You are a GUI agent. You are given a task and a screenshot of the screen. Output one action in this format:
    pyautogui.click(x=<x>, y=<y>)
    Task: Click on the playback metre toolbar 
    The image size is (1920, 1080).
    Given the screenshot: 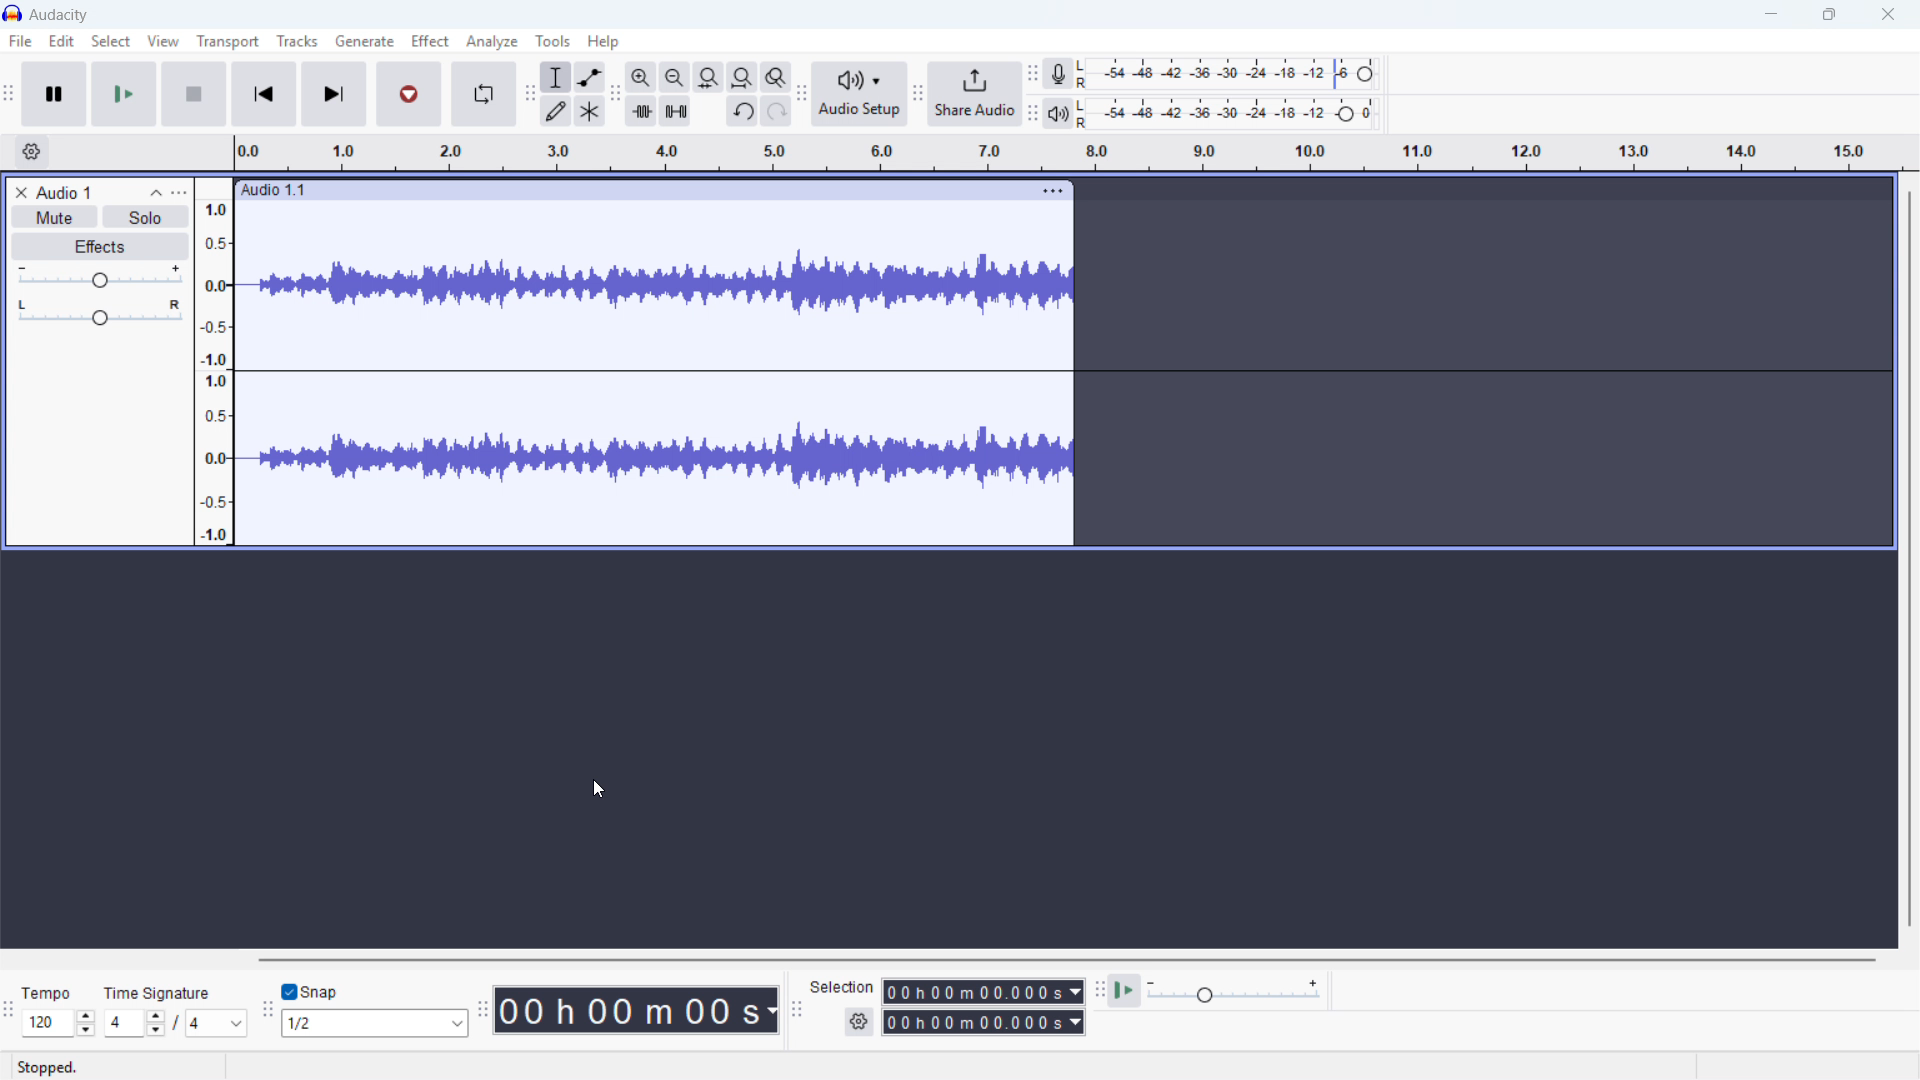 What is the action you would take?
    pyautogui.click(x=1033, y=113)
    